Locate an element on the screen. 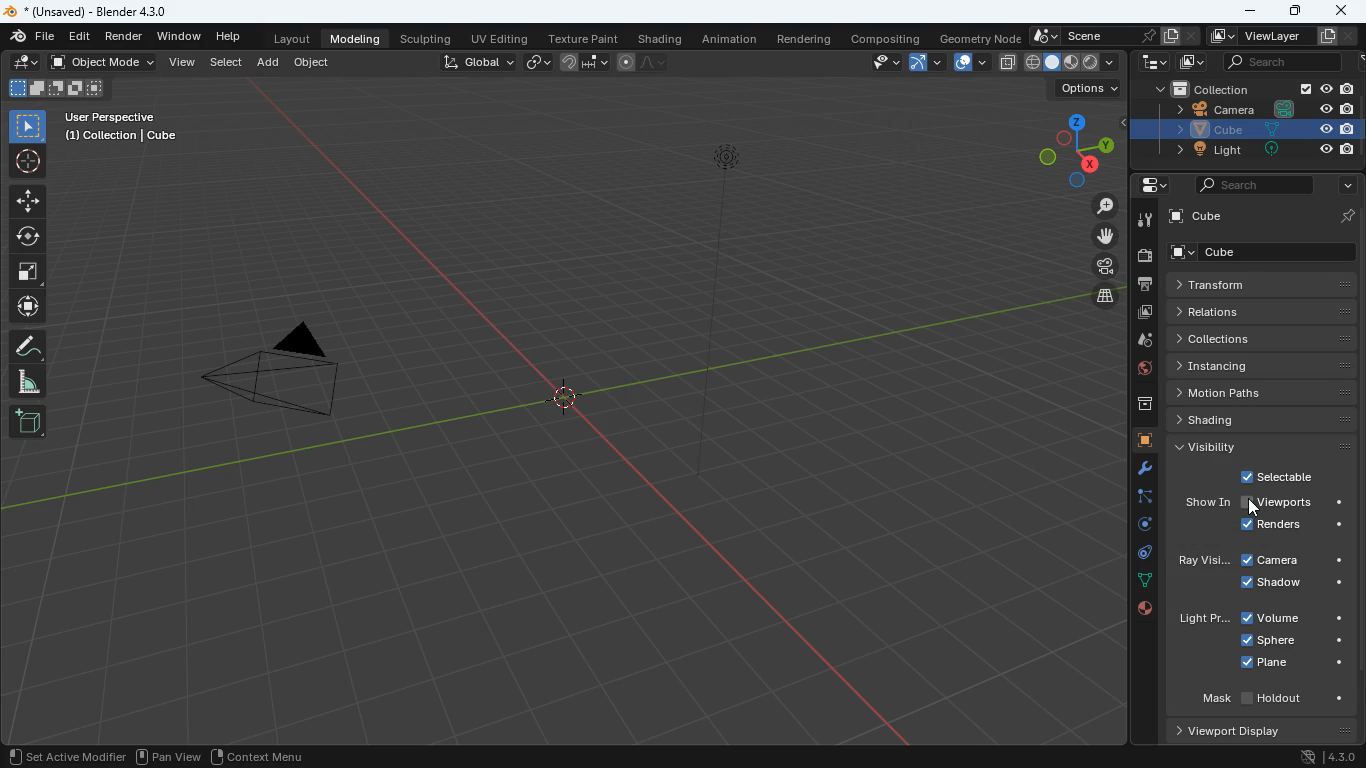 The width and height of the screenshot is (1366, 768). scene is located at coordinates (1094, 36).